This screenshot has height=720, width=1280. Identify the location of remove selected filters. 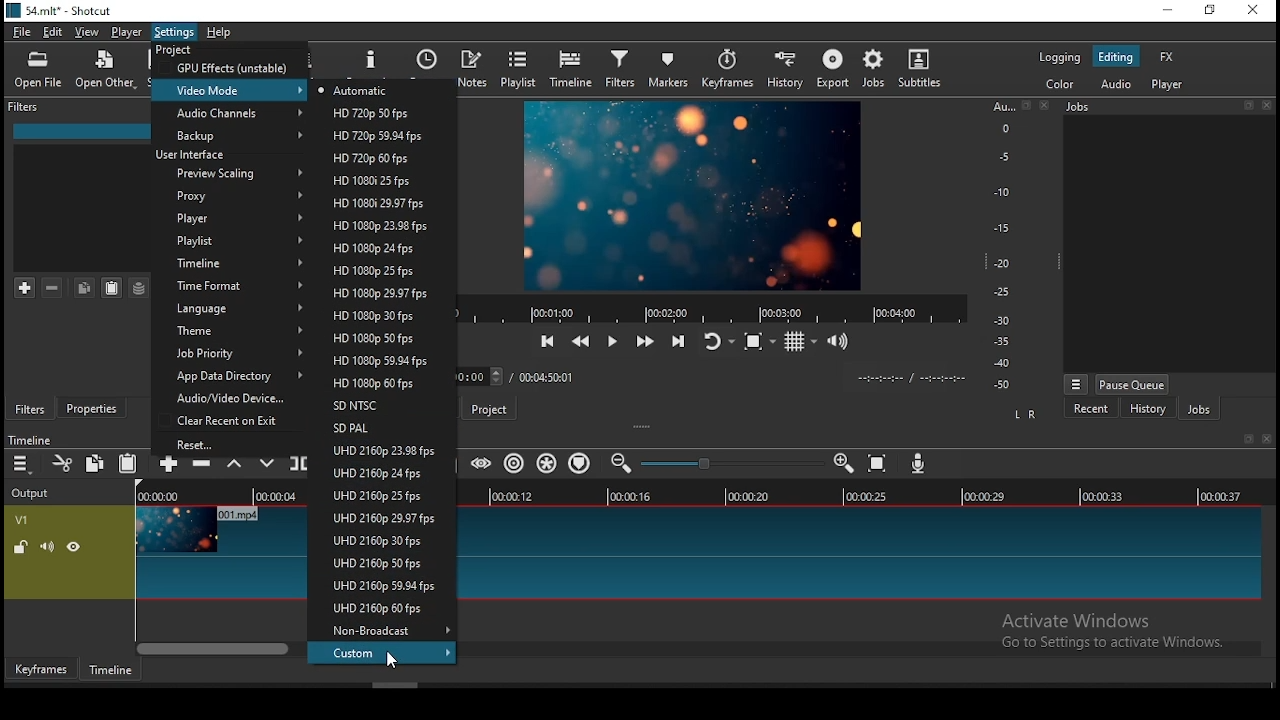
(53, 288).